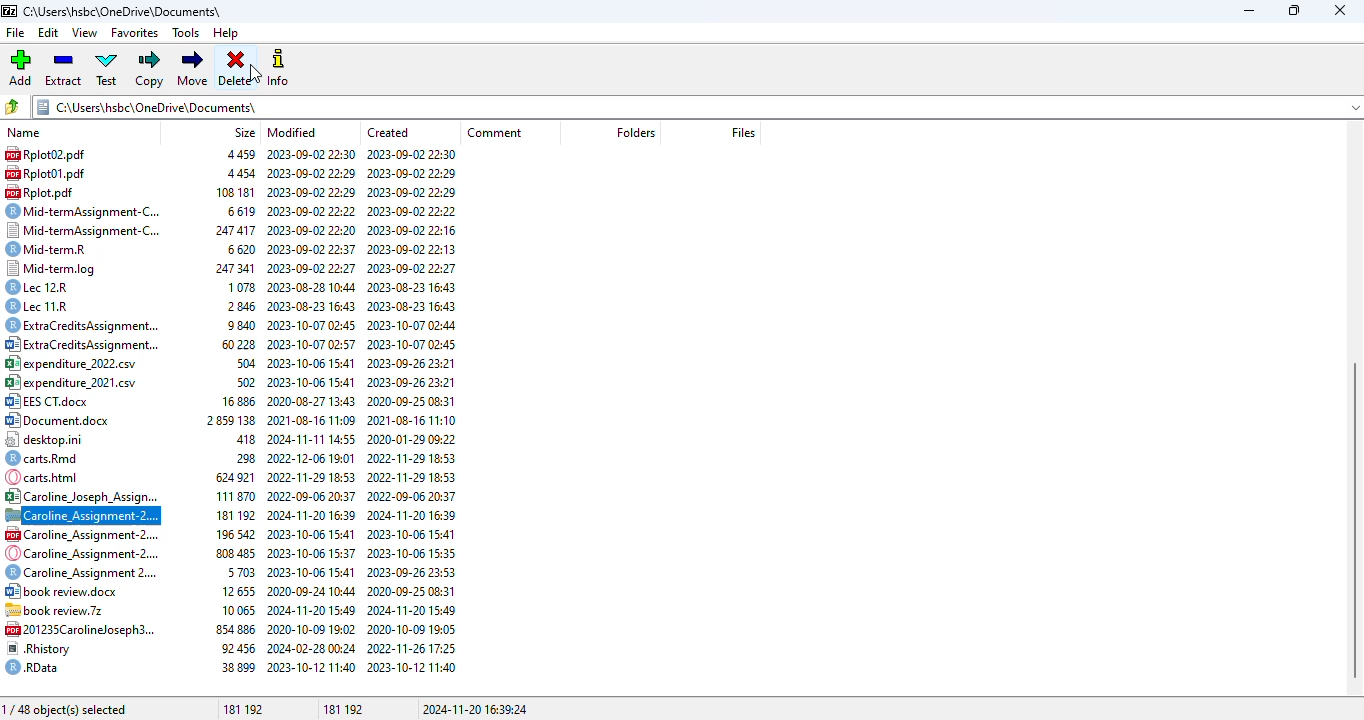  I want to click on 181 192, so click(340, 708).